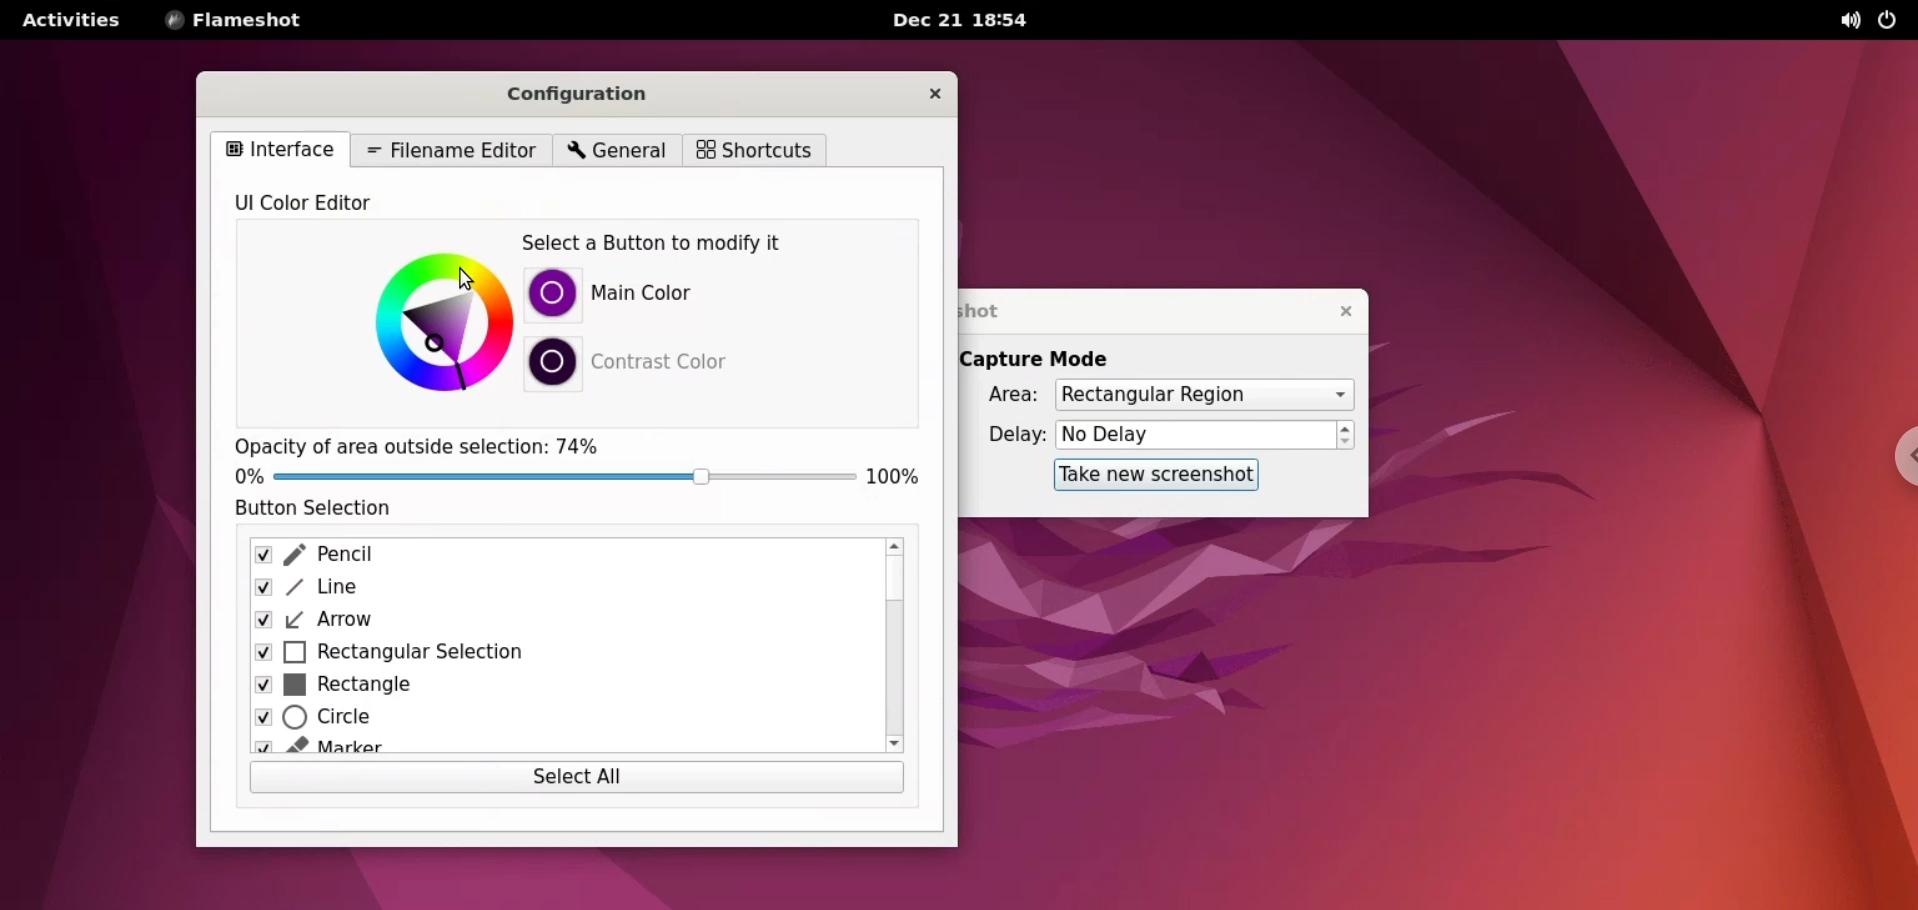 Image resolution: width=1918 pixels, height=910 pixels. What do you see at coordinates (454, 152) in the screenshot?
I see `filename editor` at bounding box center [454, 152].